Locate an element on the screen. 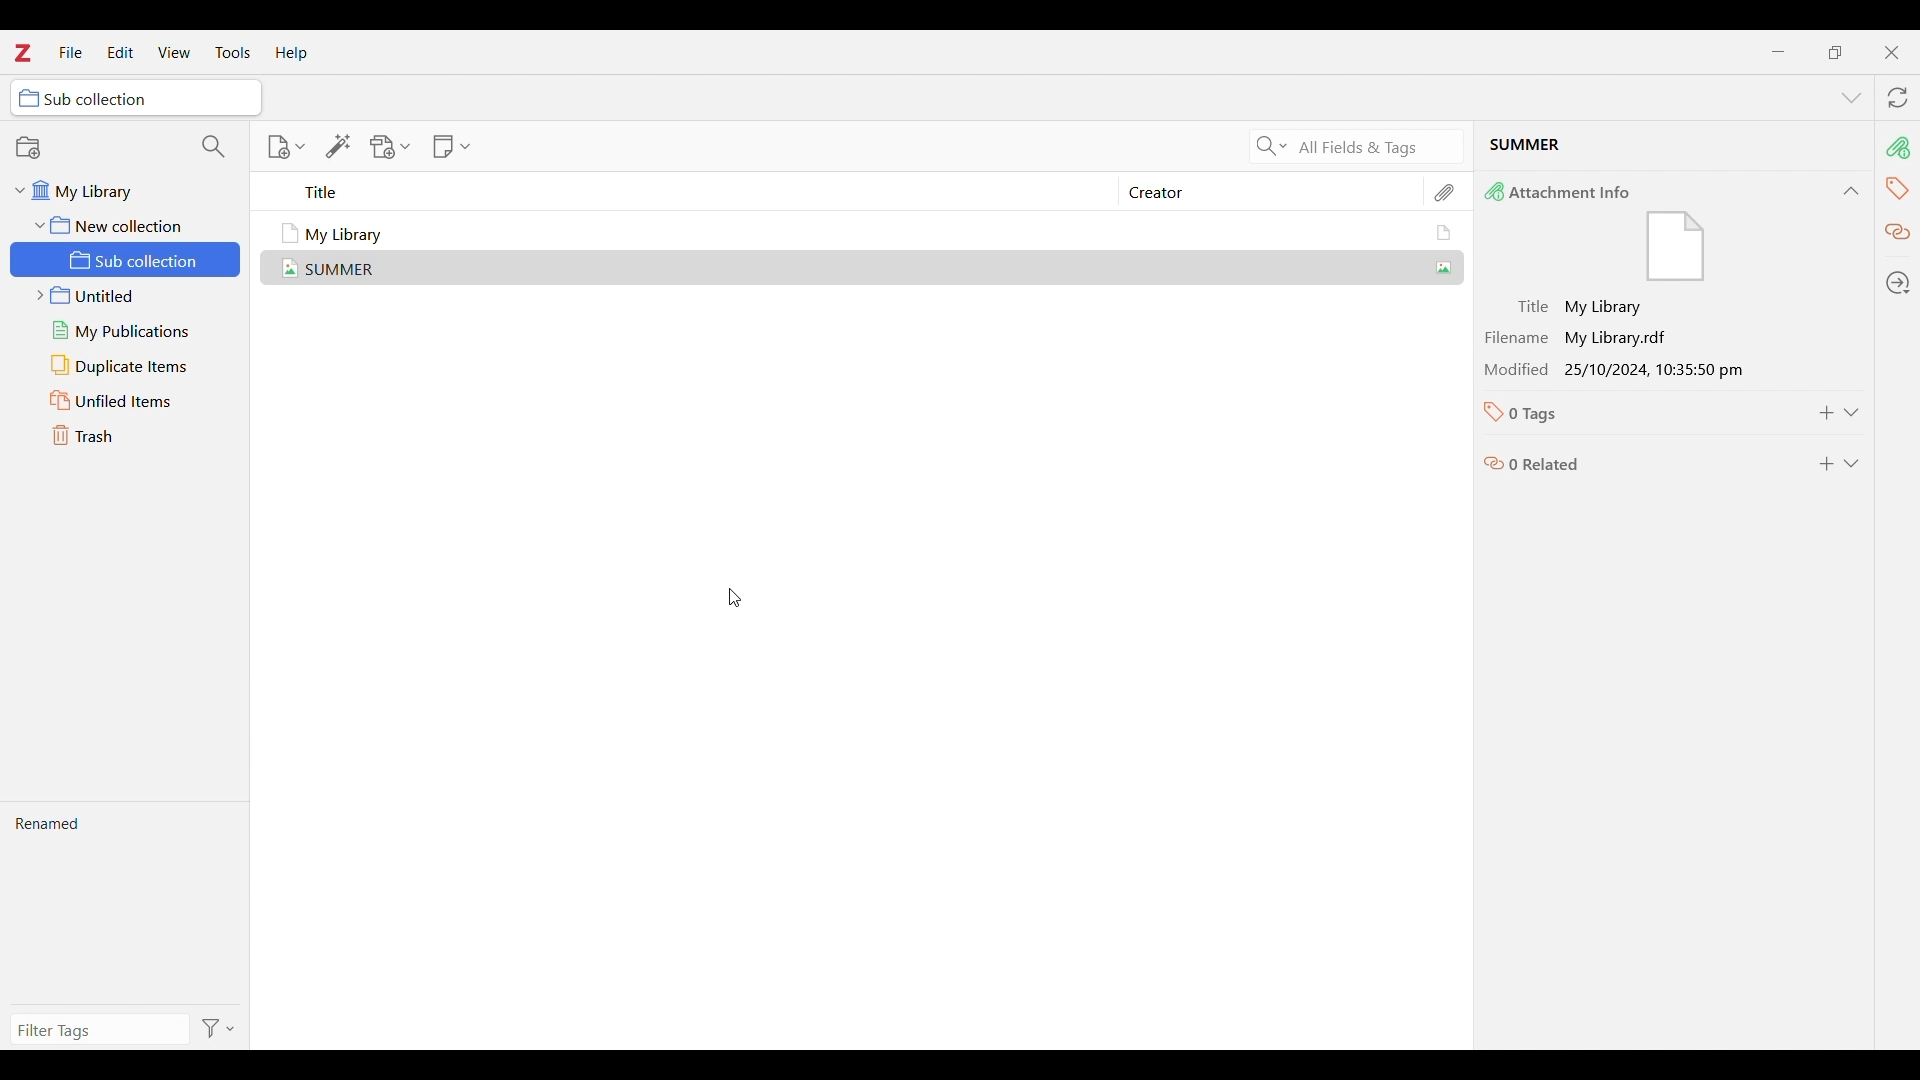 This screenshot has width=1920, height=1080. Add item/s by identifier is located at coordinates (339, 146).